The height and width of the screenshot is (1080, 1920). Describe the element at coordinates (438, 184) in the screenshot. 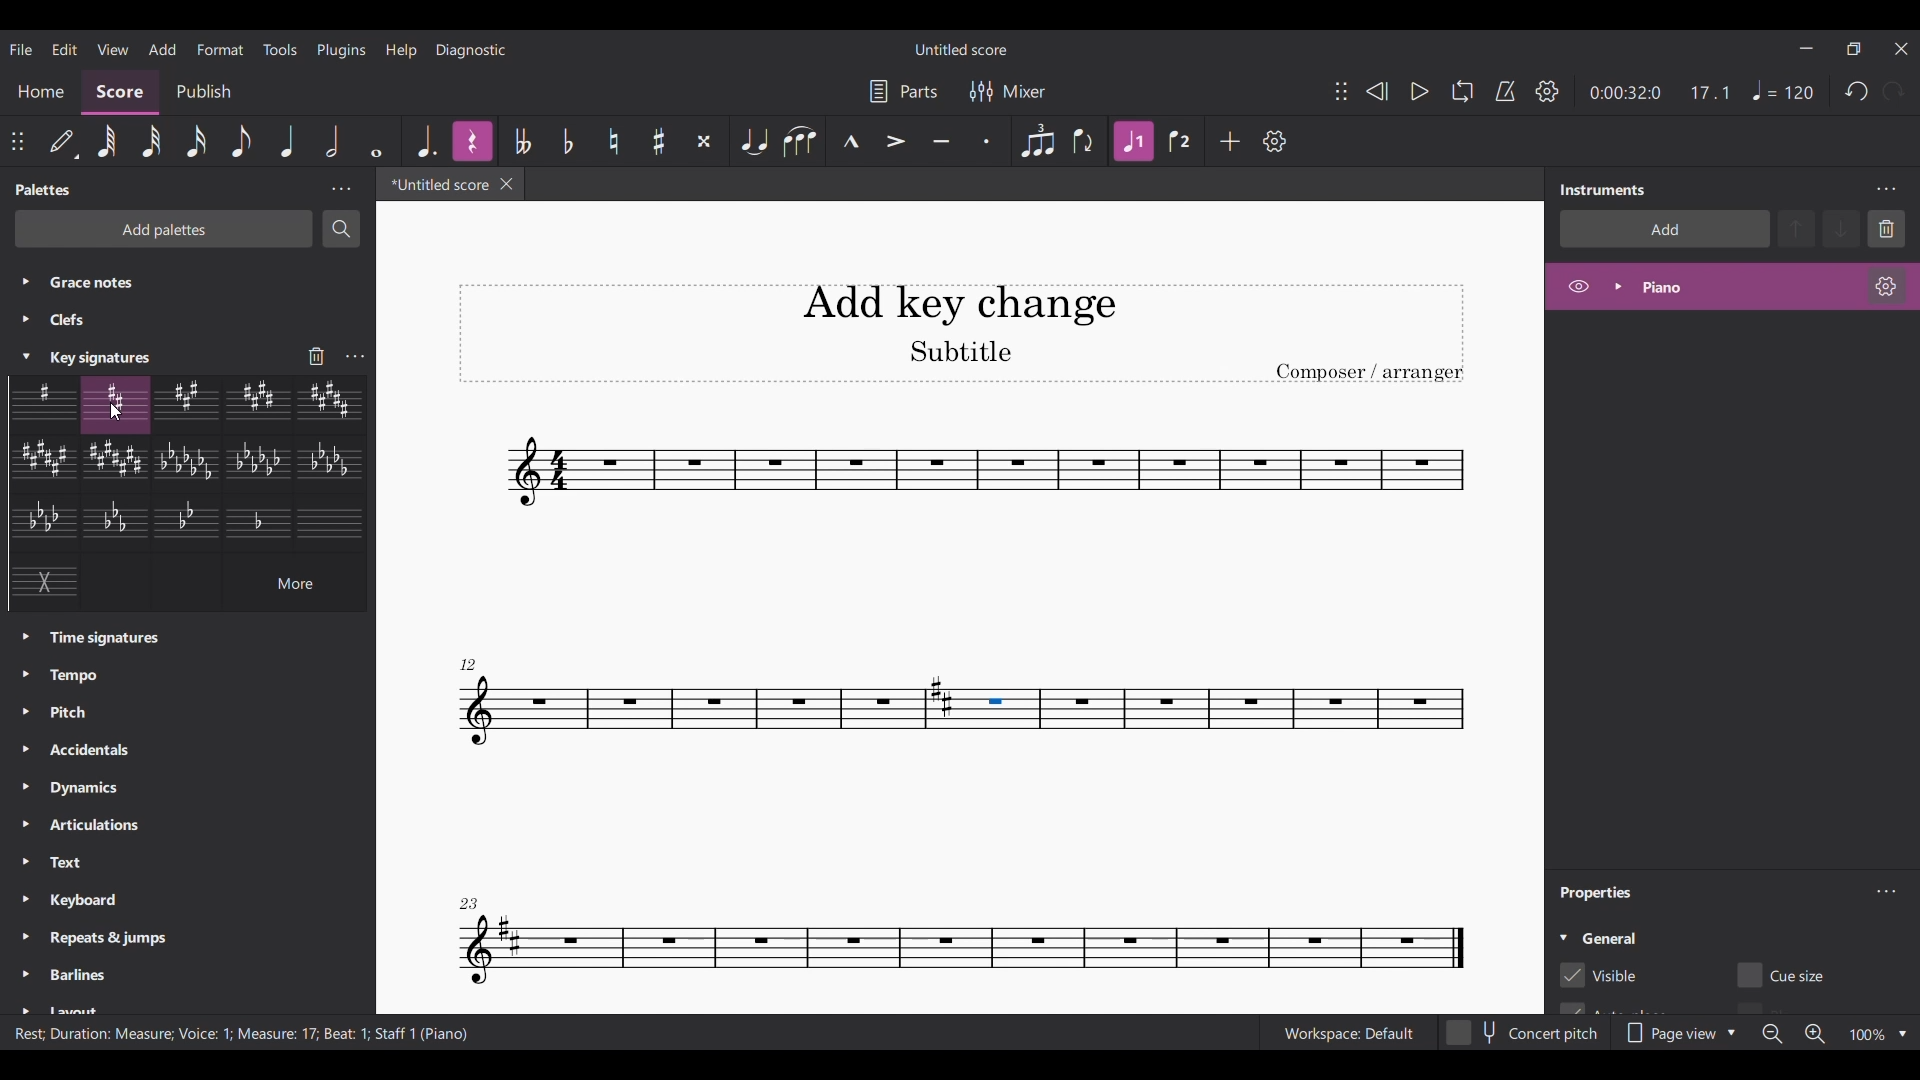

I see `Current tab` at that location.